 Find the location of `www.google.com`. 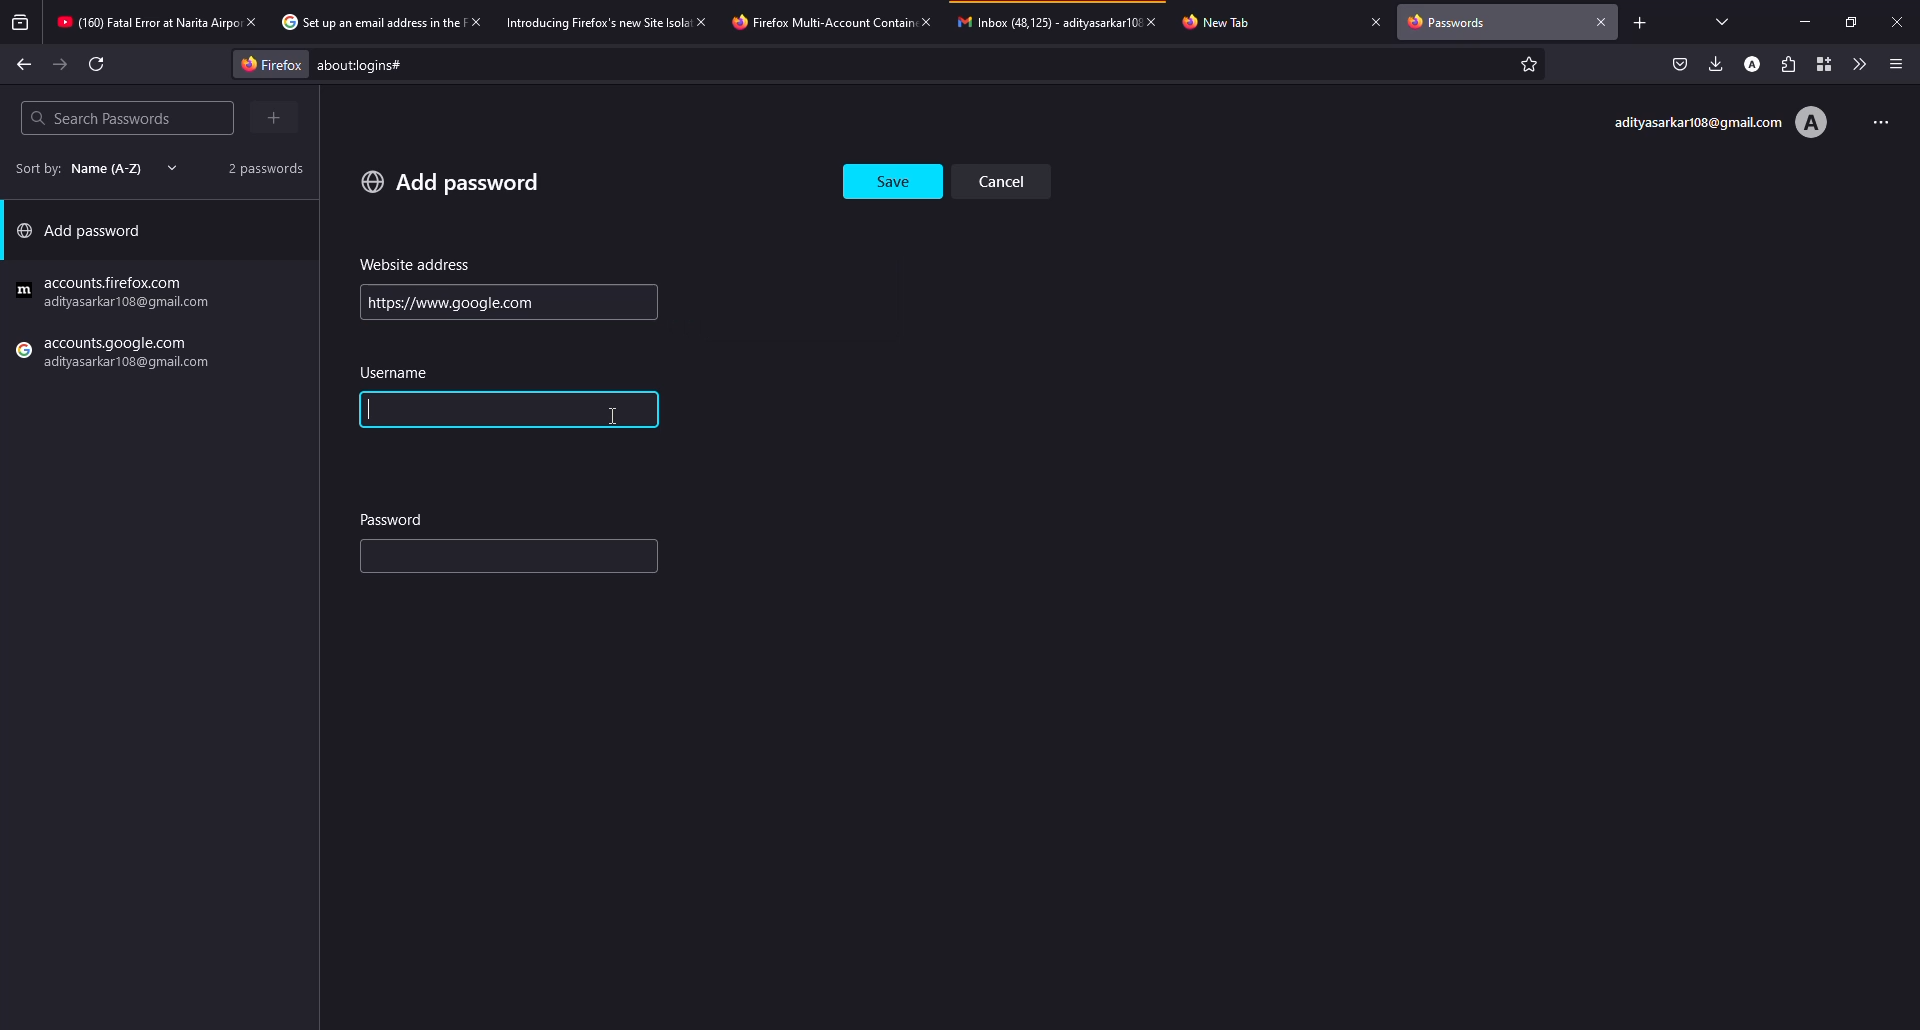

www.google.com is located at coordinates (432, 302).